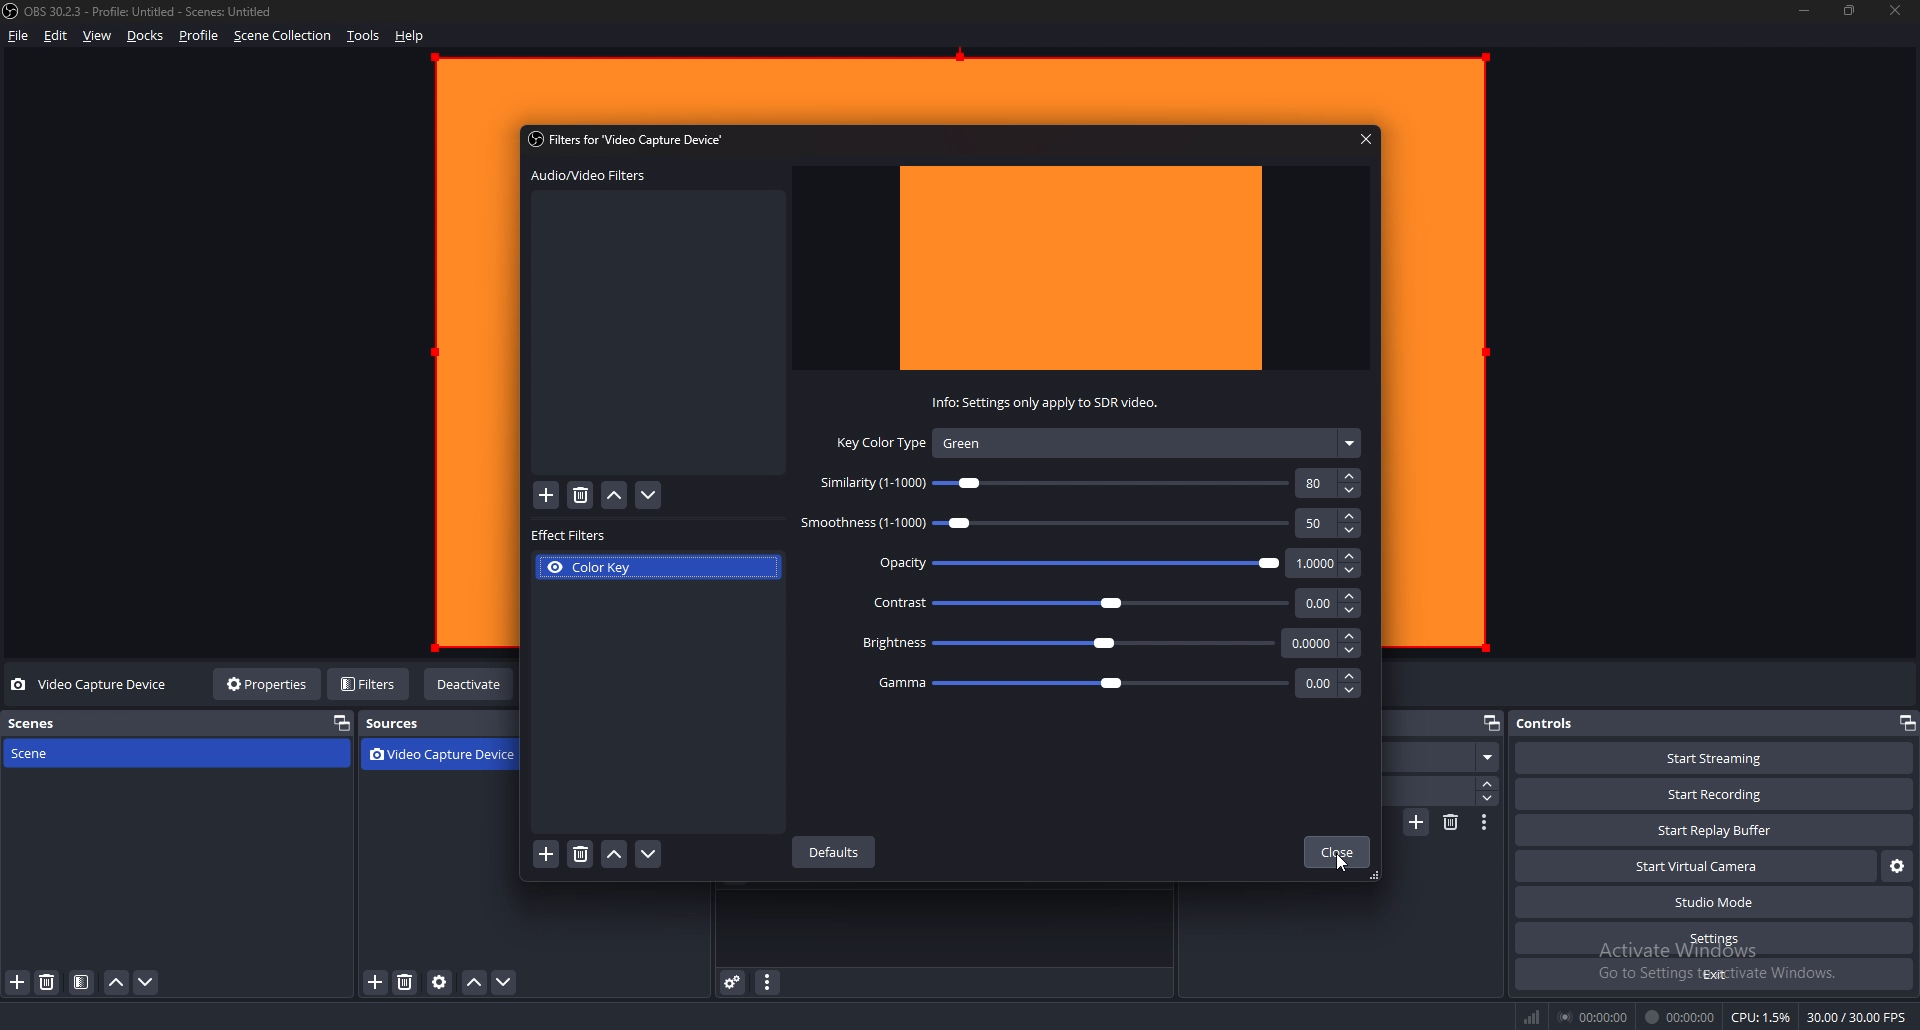 This screenshot has width=1920, height=1030. What do you see at coordinates (734, 982) in the screenshot?
I see `audio mixer settings` at bounding box center [734, 982].